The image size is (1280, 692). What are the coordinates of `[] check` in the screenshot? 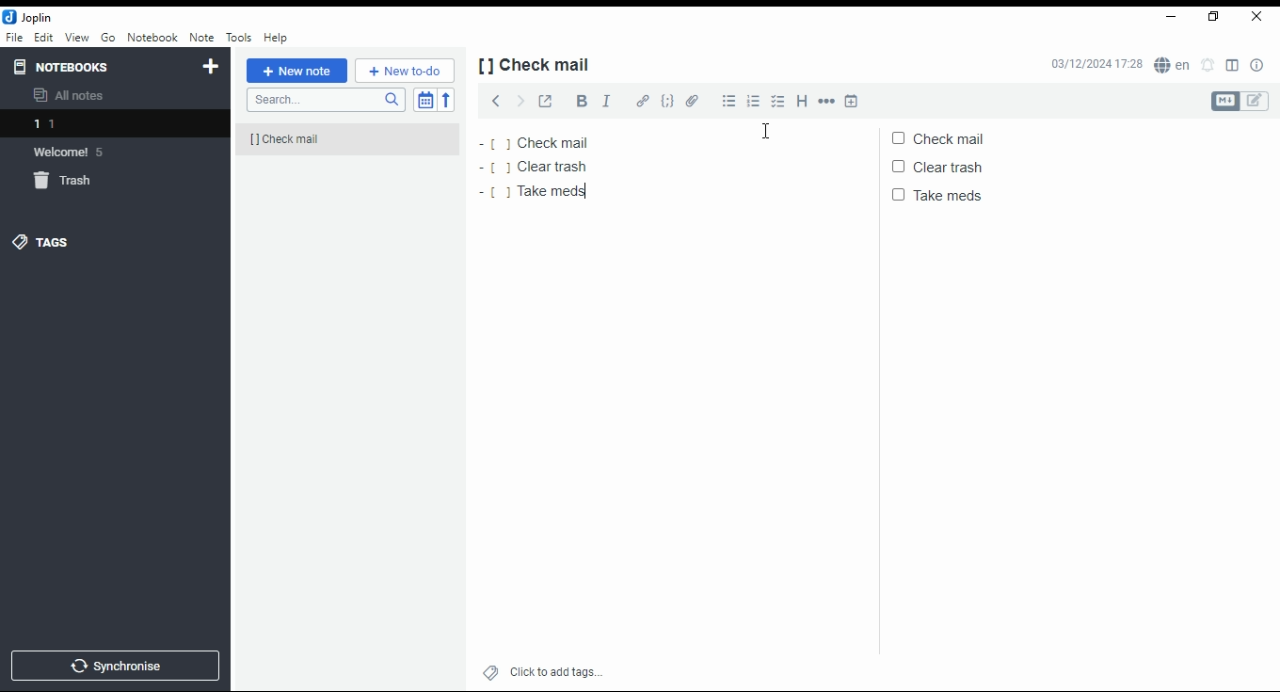 It's located at (332, 139).